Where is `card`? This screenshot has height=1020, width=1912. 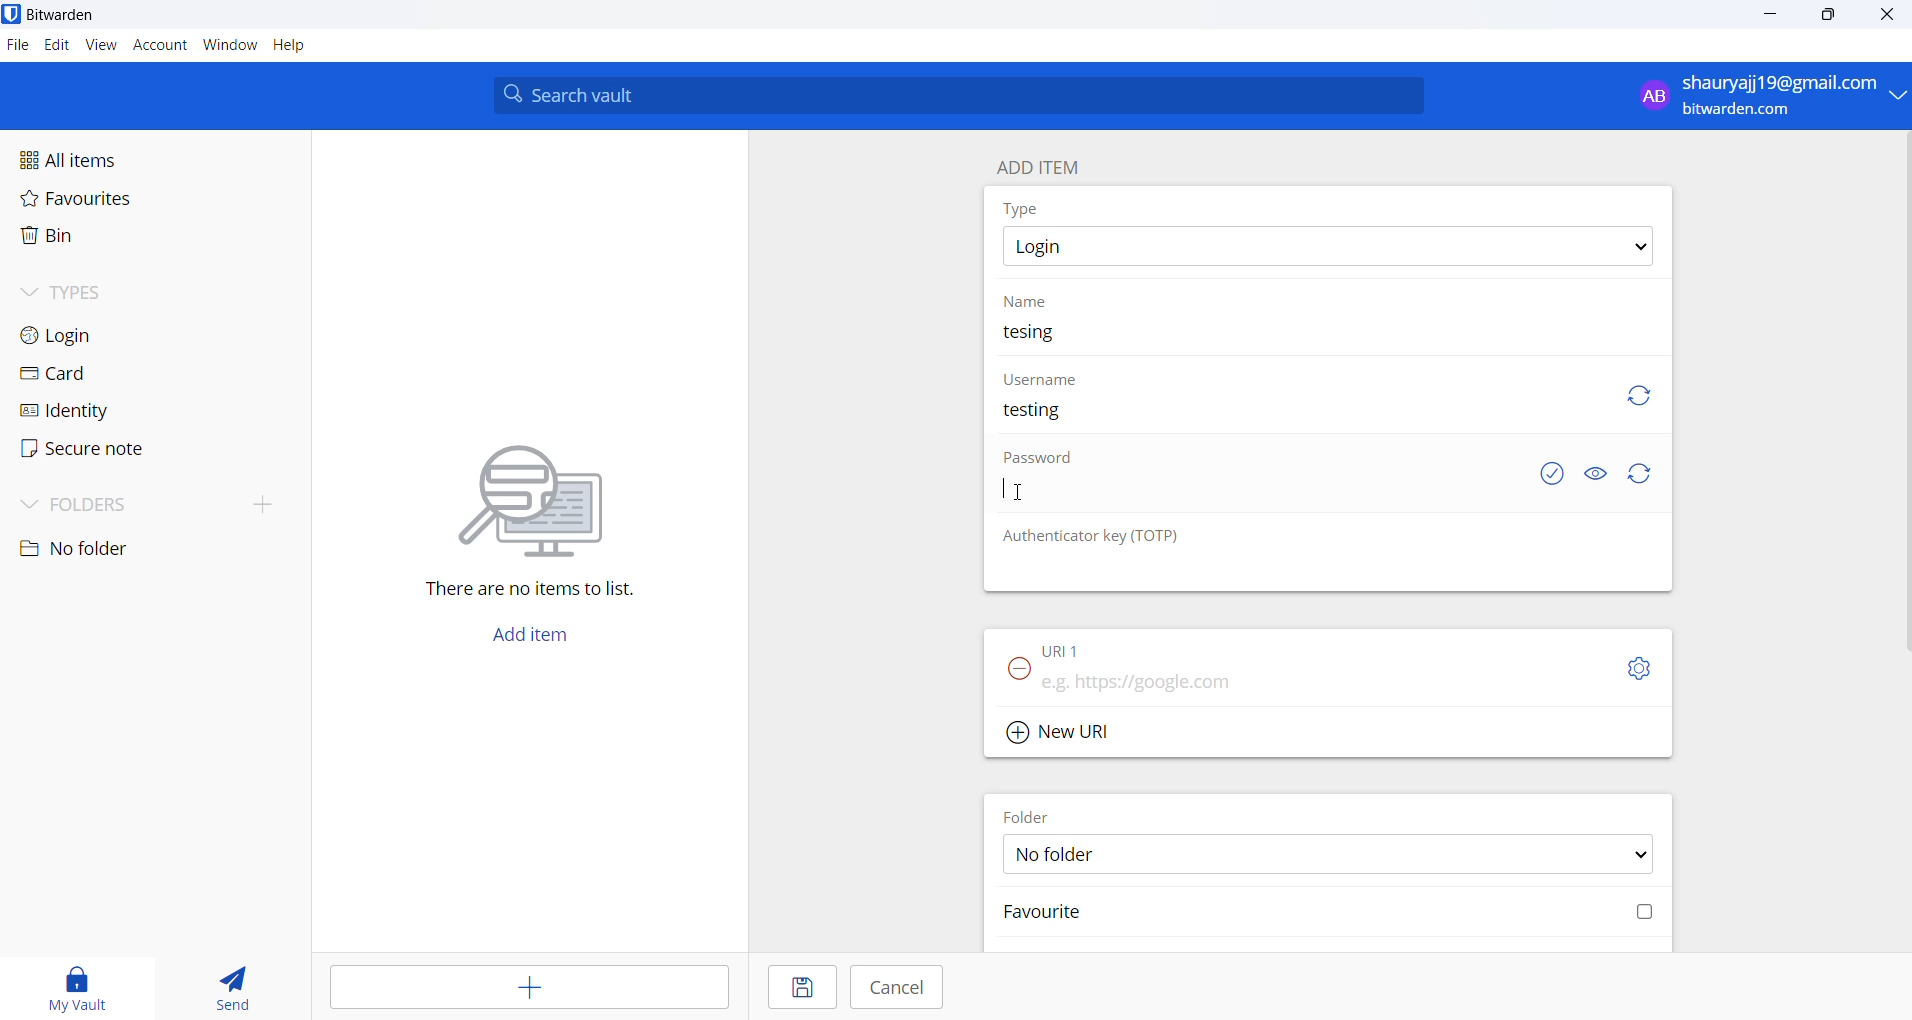 card is located at coordinates (80, 375).